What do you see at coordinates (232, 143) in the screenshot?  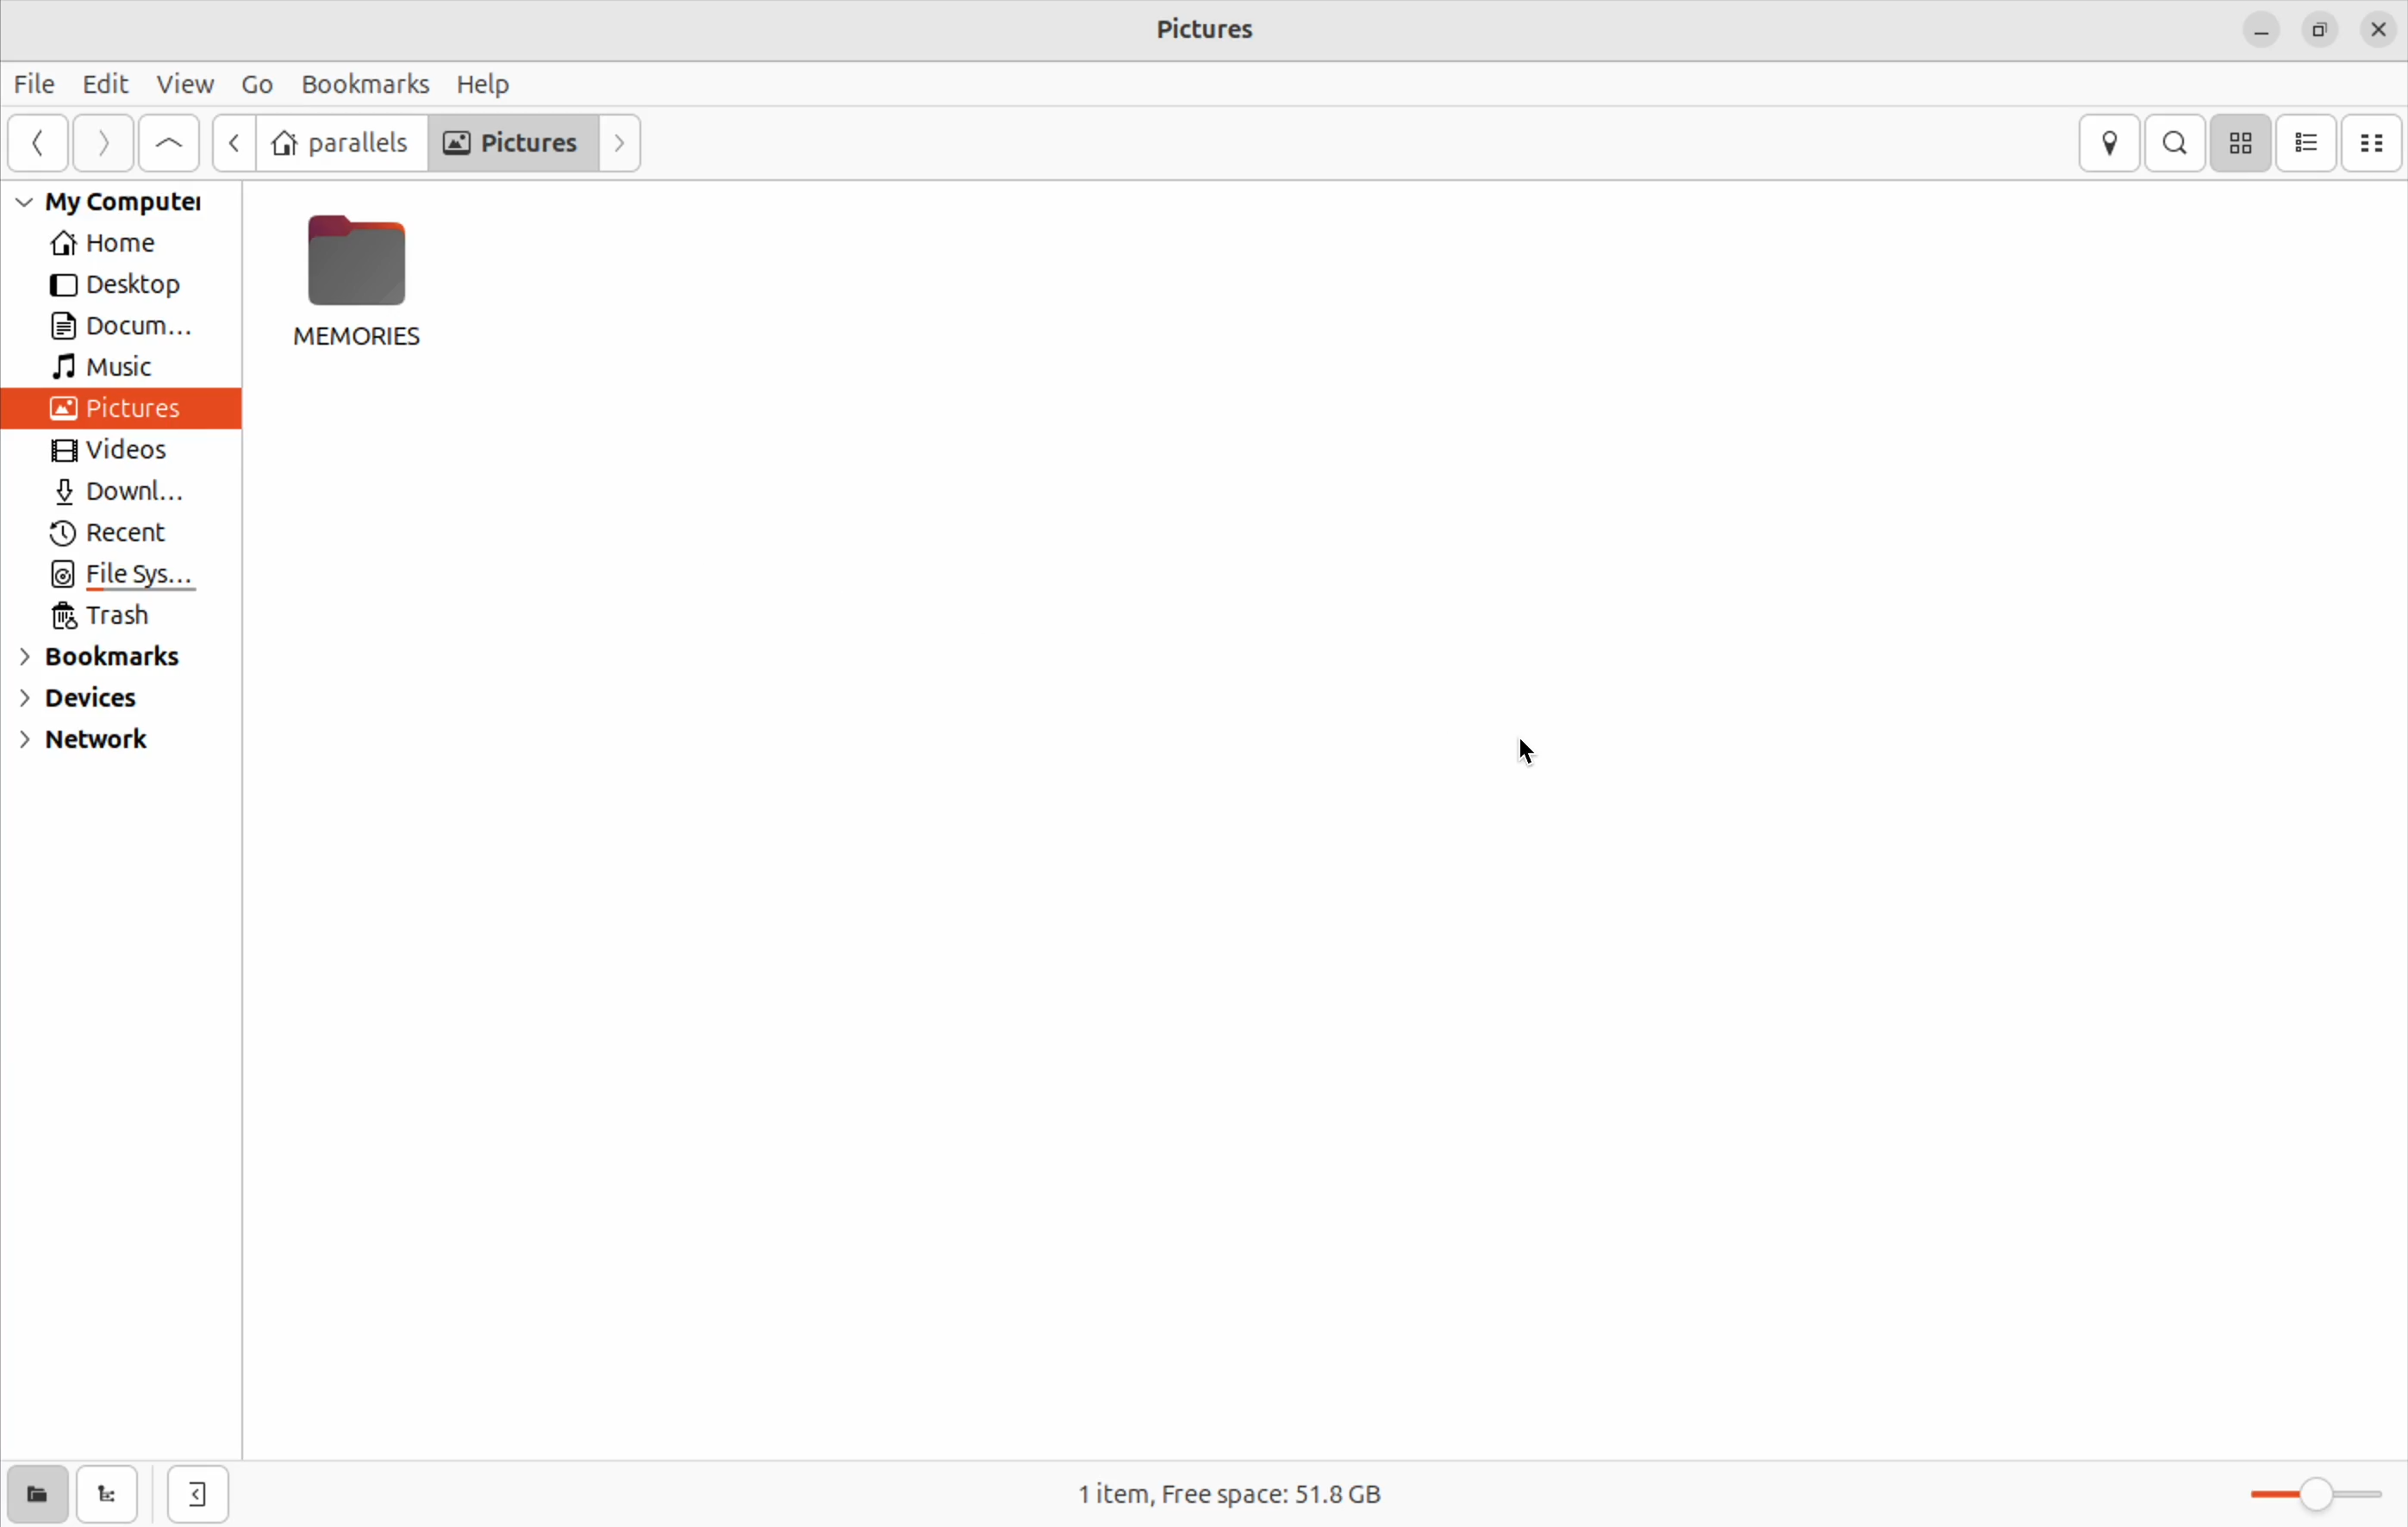 I see `Go back` at bounding box center [232, 143].